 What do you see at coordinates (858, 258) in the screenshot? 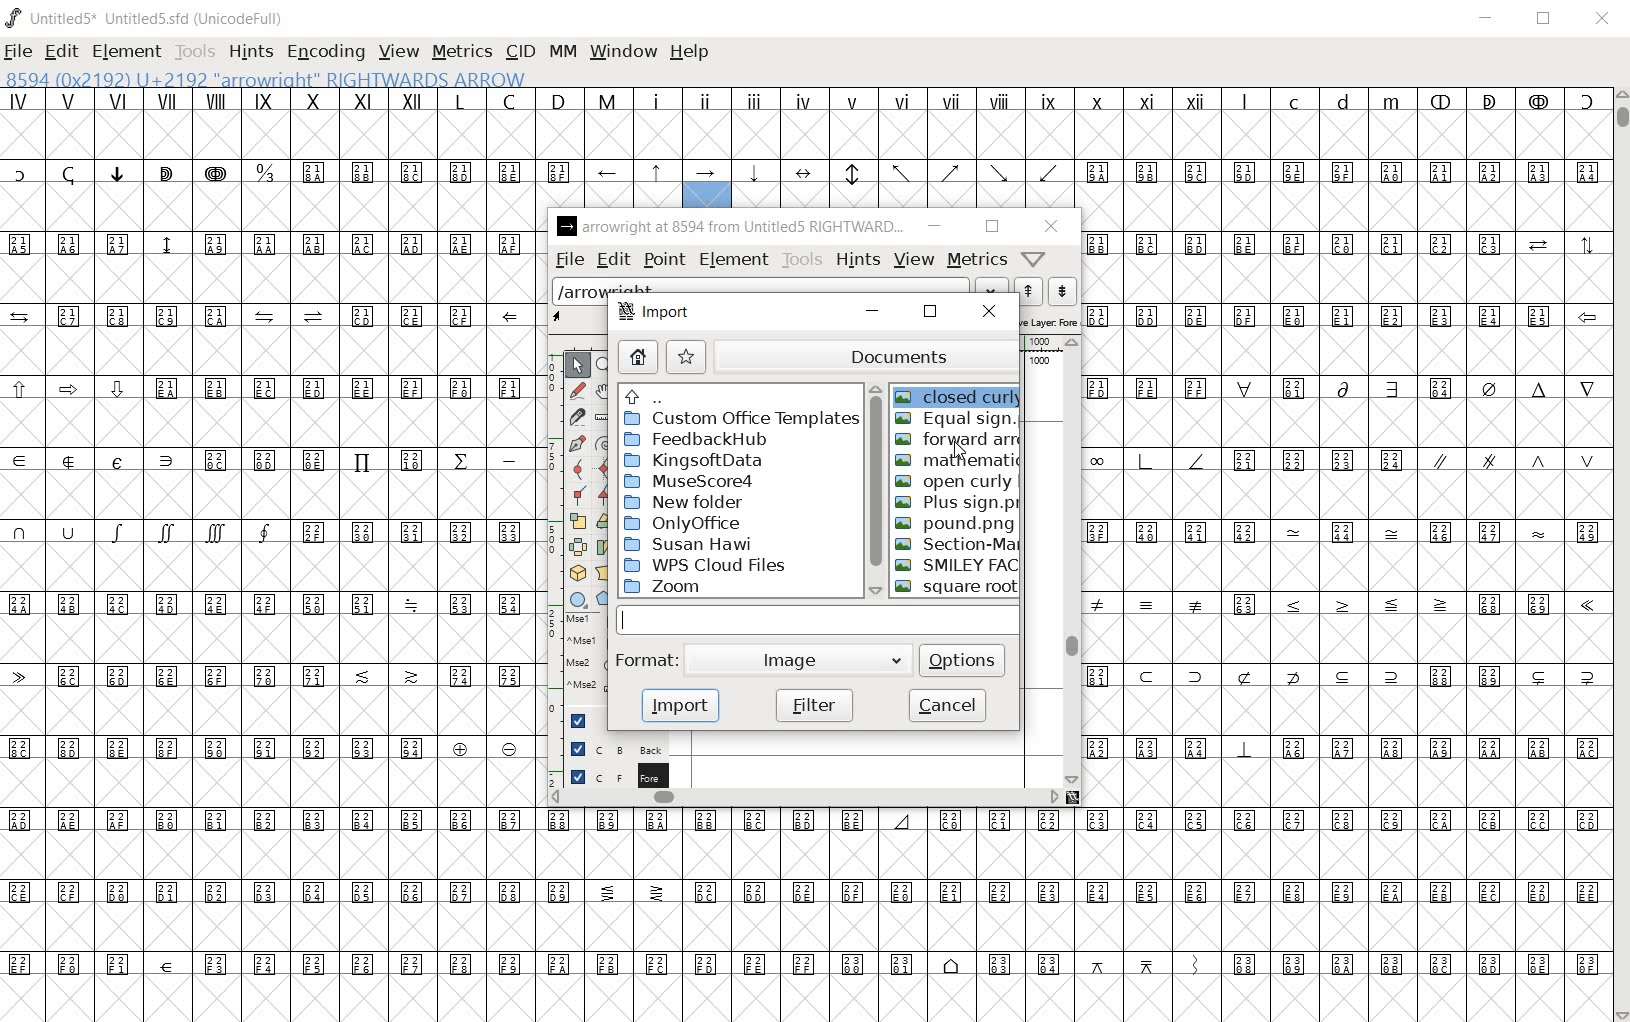
I see `hints` at bounding box center [858, 258].